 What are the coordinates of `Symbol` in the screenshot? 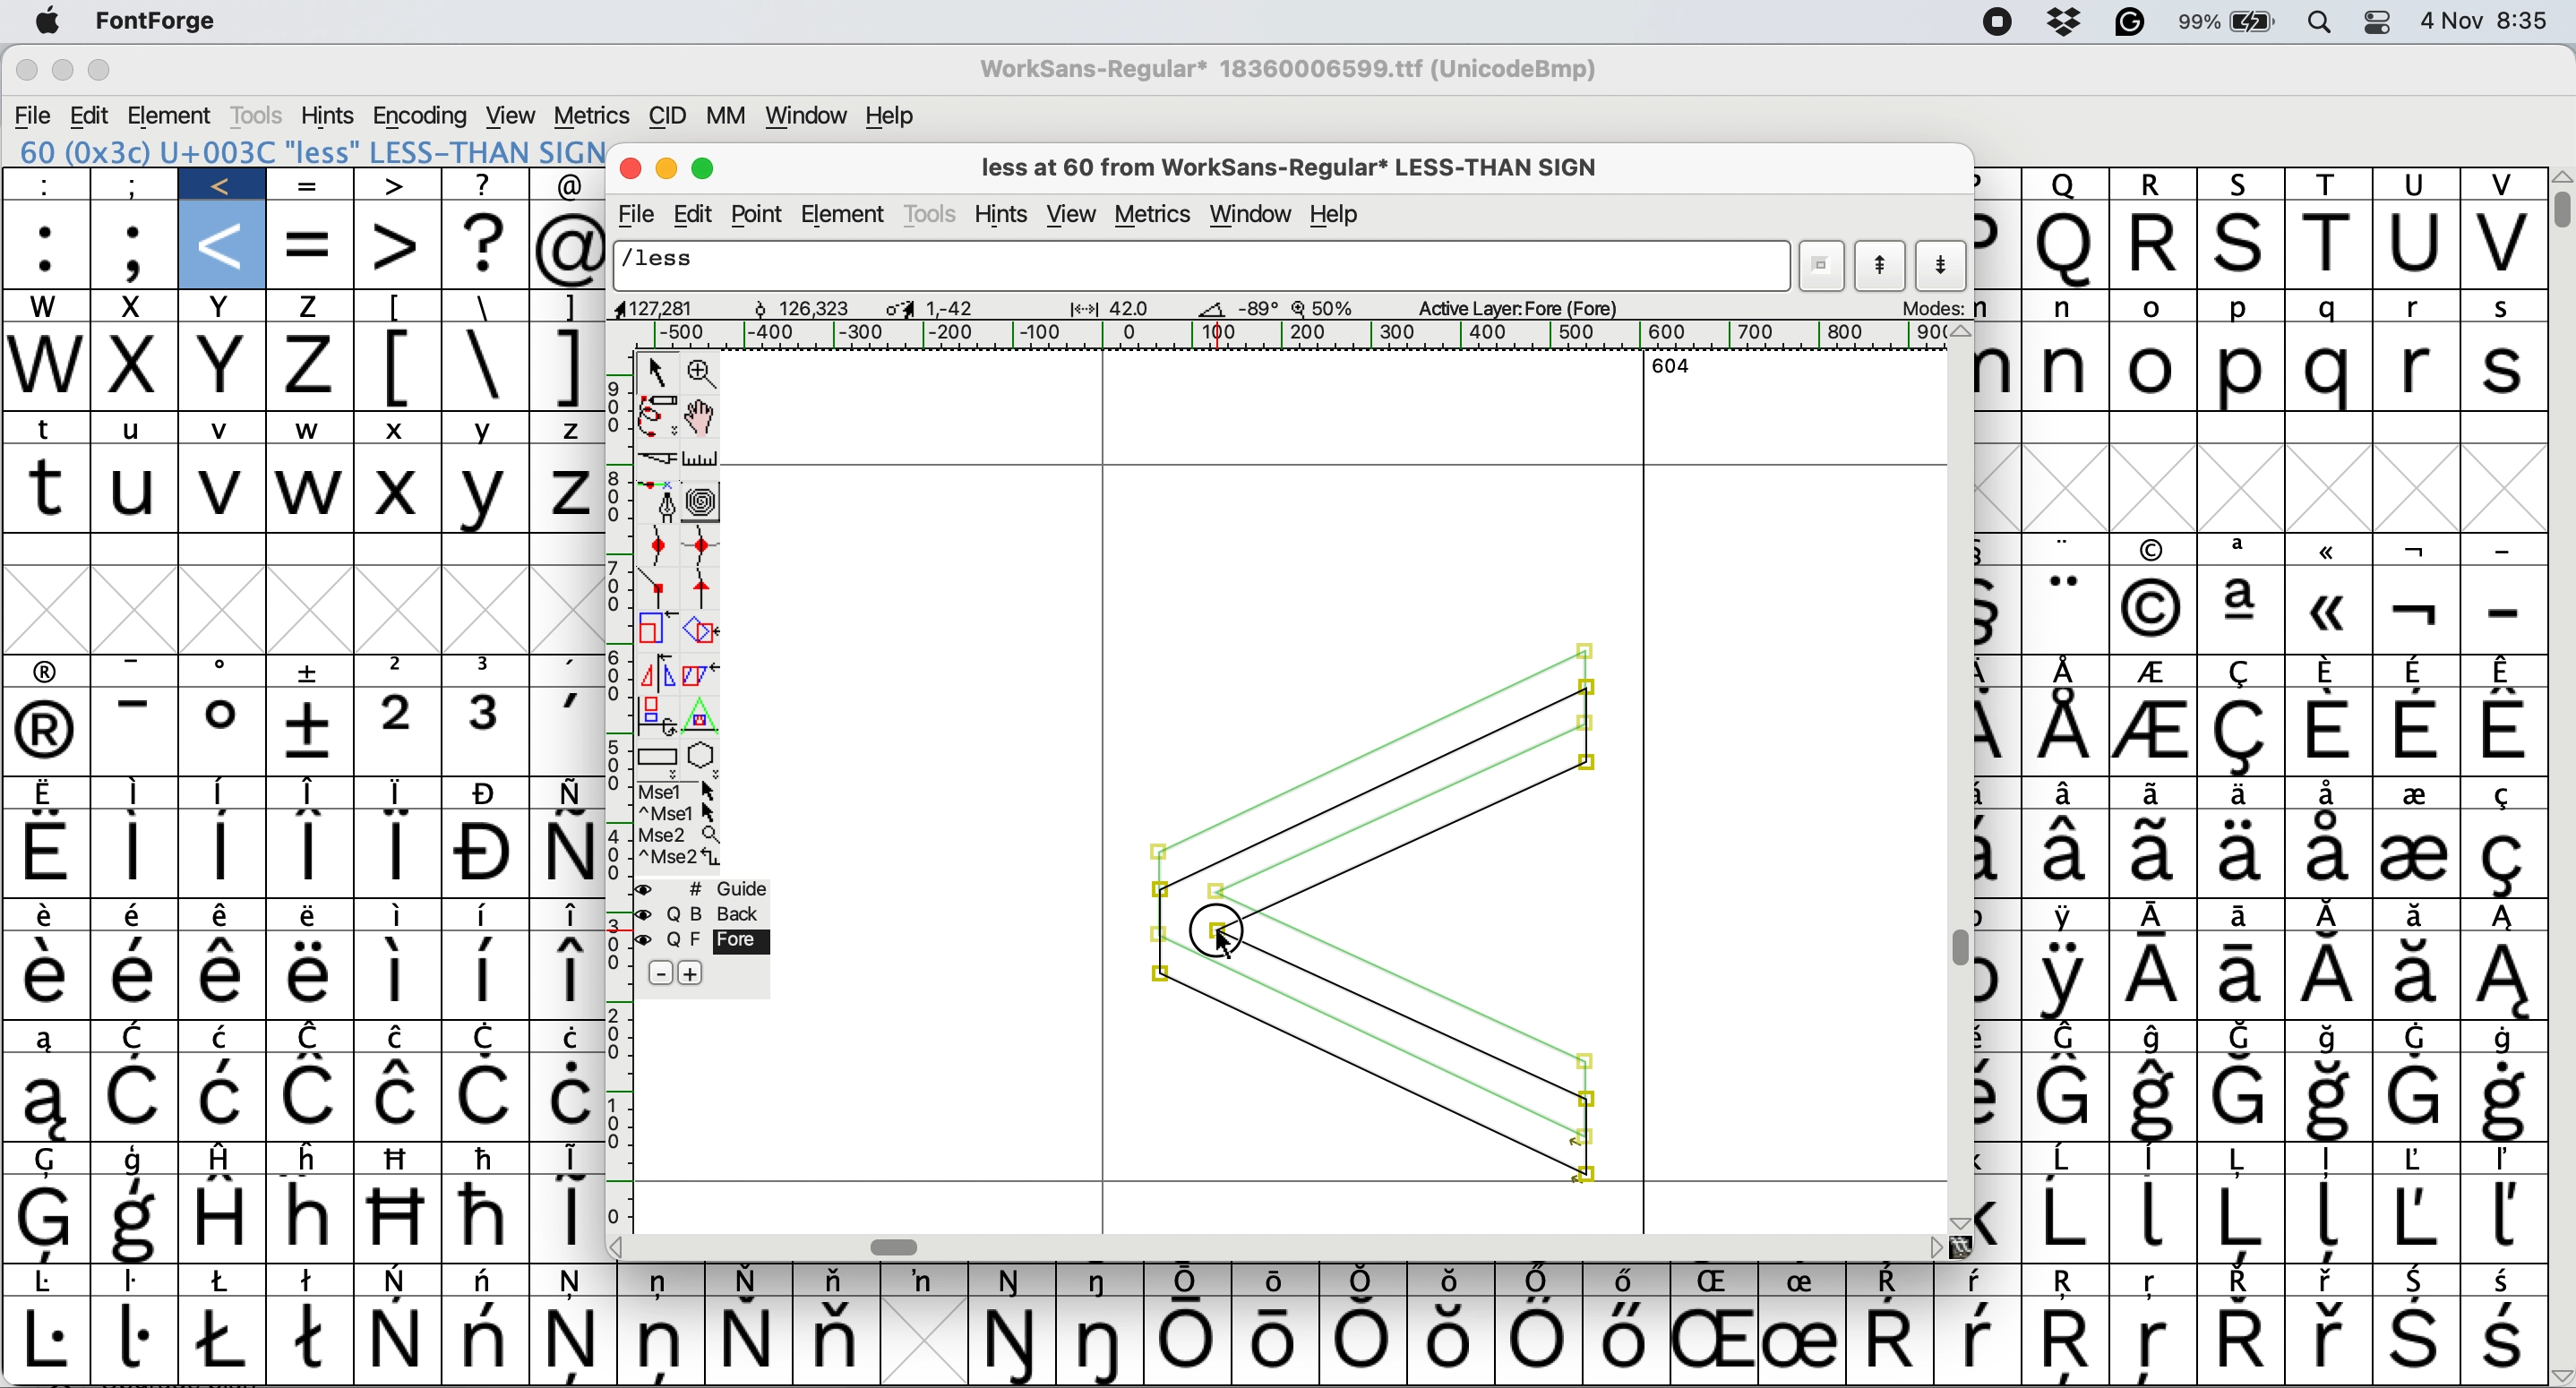 It's located at (2066, 854).